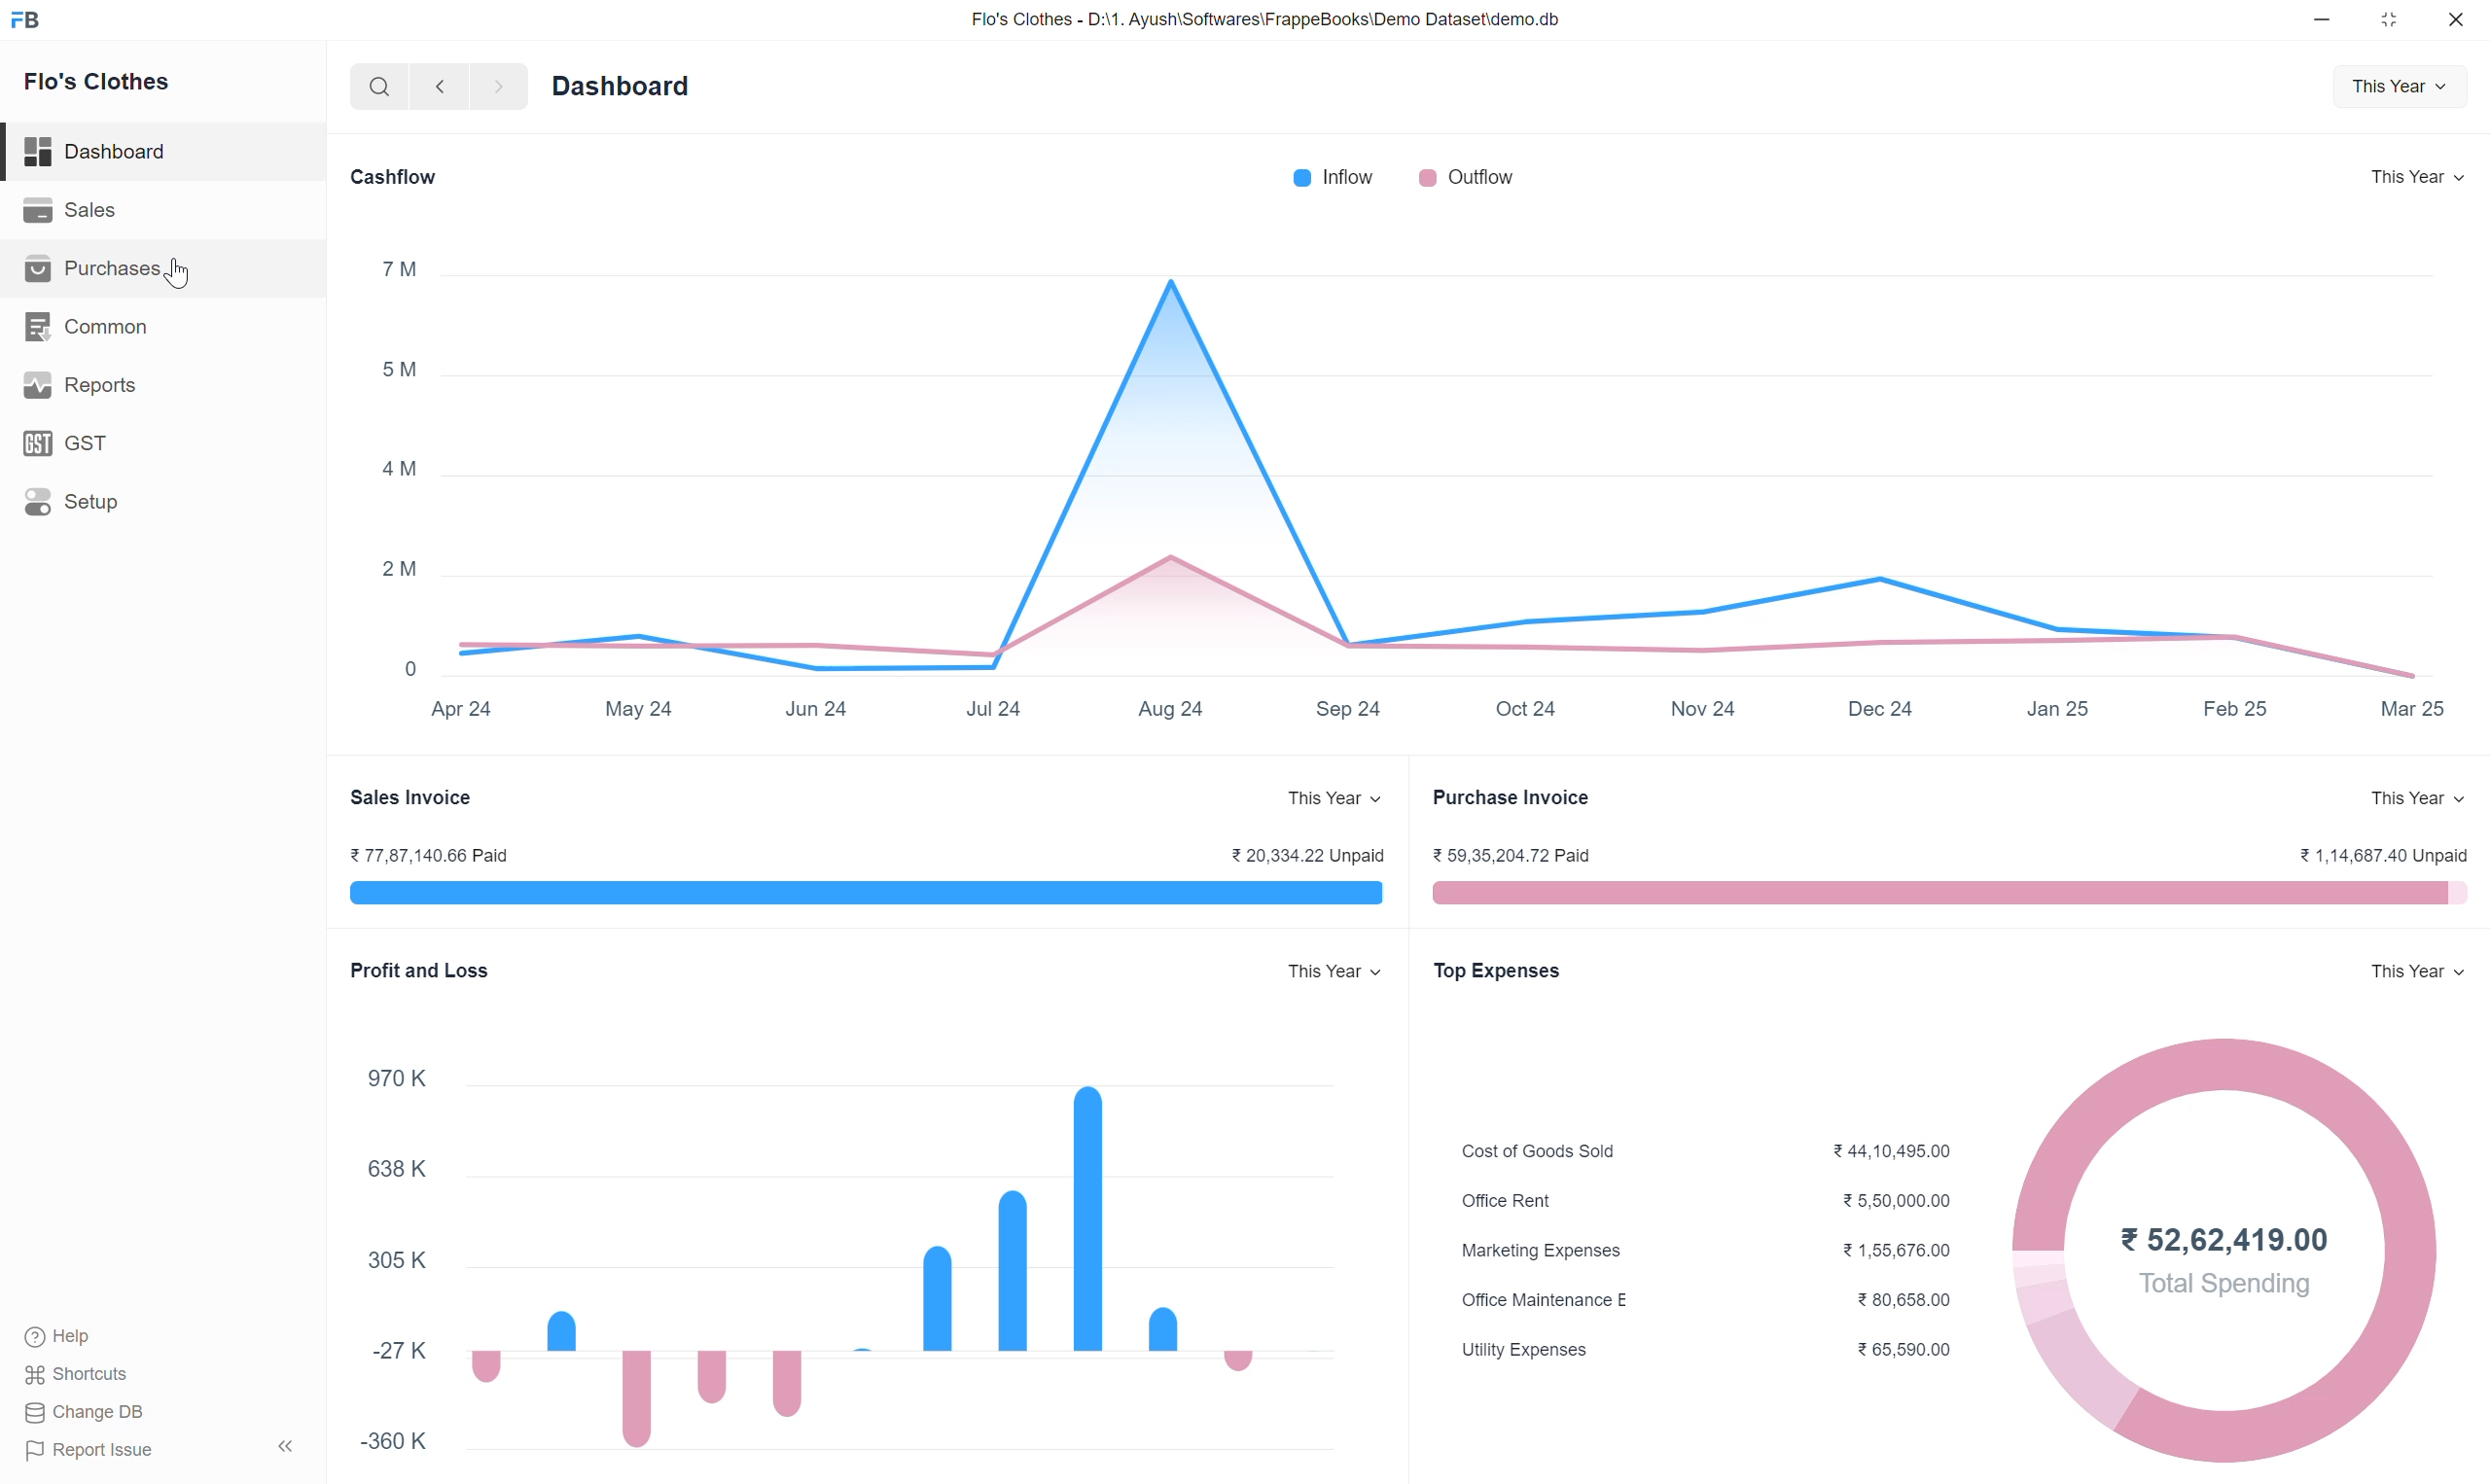 This screenshot has height=1484, width=2490. I want to click on cashflow, so click(392, 178).